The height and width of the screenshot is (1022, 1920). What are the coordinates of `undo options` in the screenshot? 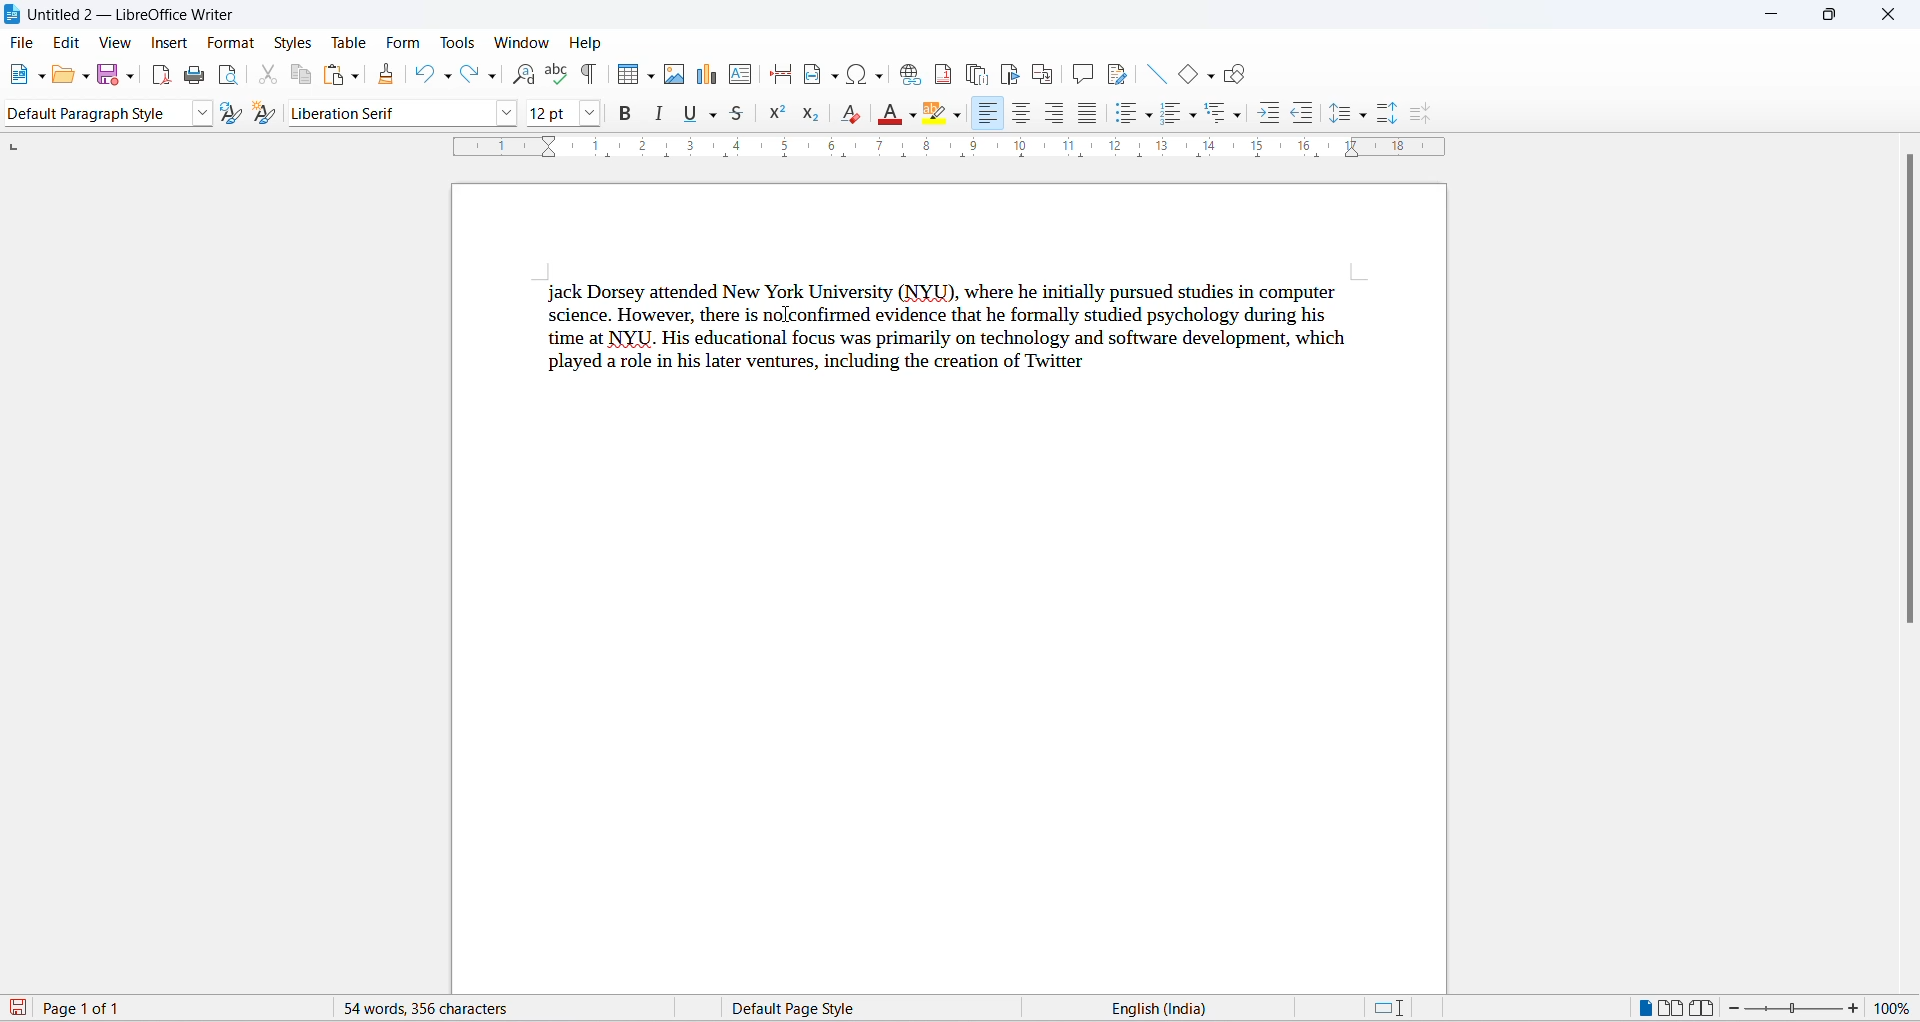 It's located at (449, 76).